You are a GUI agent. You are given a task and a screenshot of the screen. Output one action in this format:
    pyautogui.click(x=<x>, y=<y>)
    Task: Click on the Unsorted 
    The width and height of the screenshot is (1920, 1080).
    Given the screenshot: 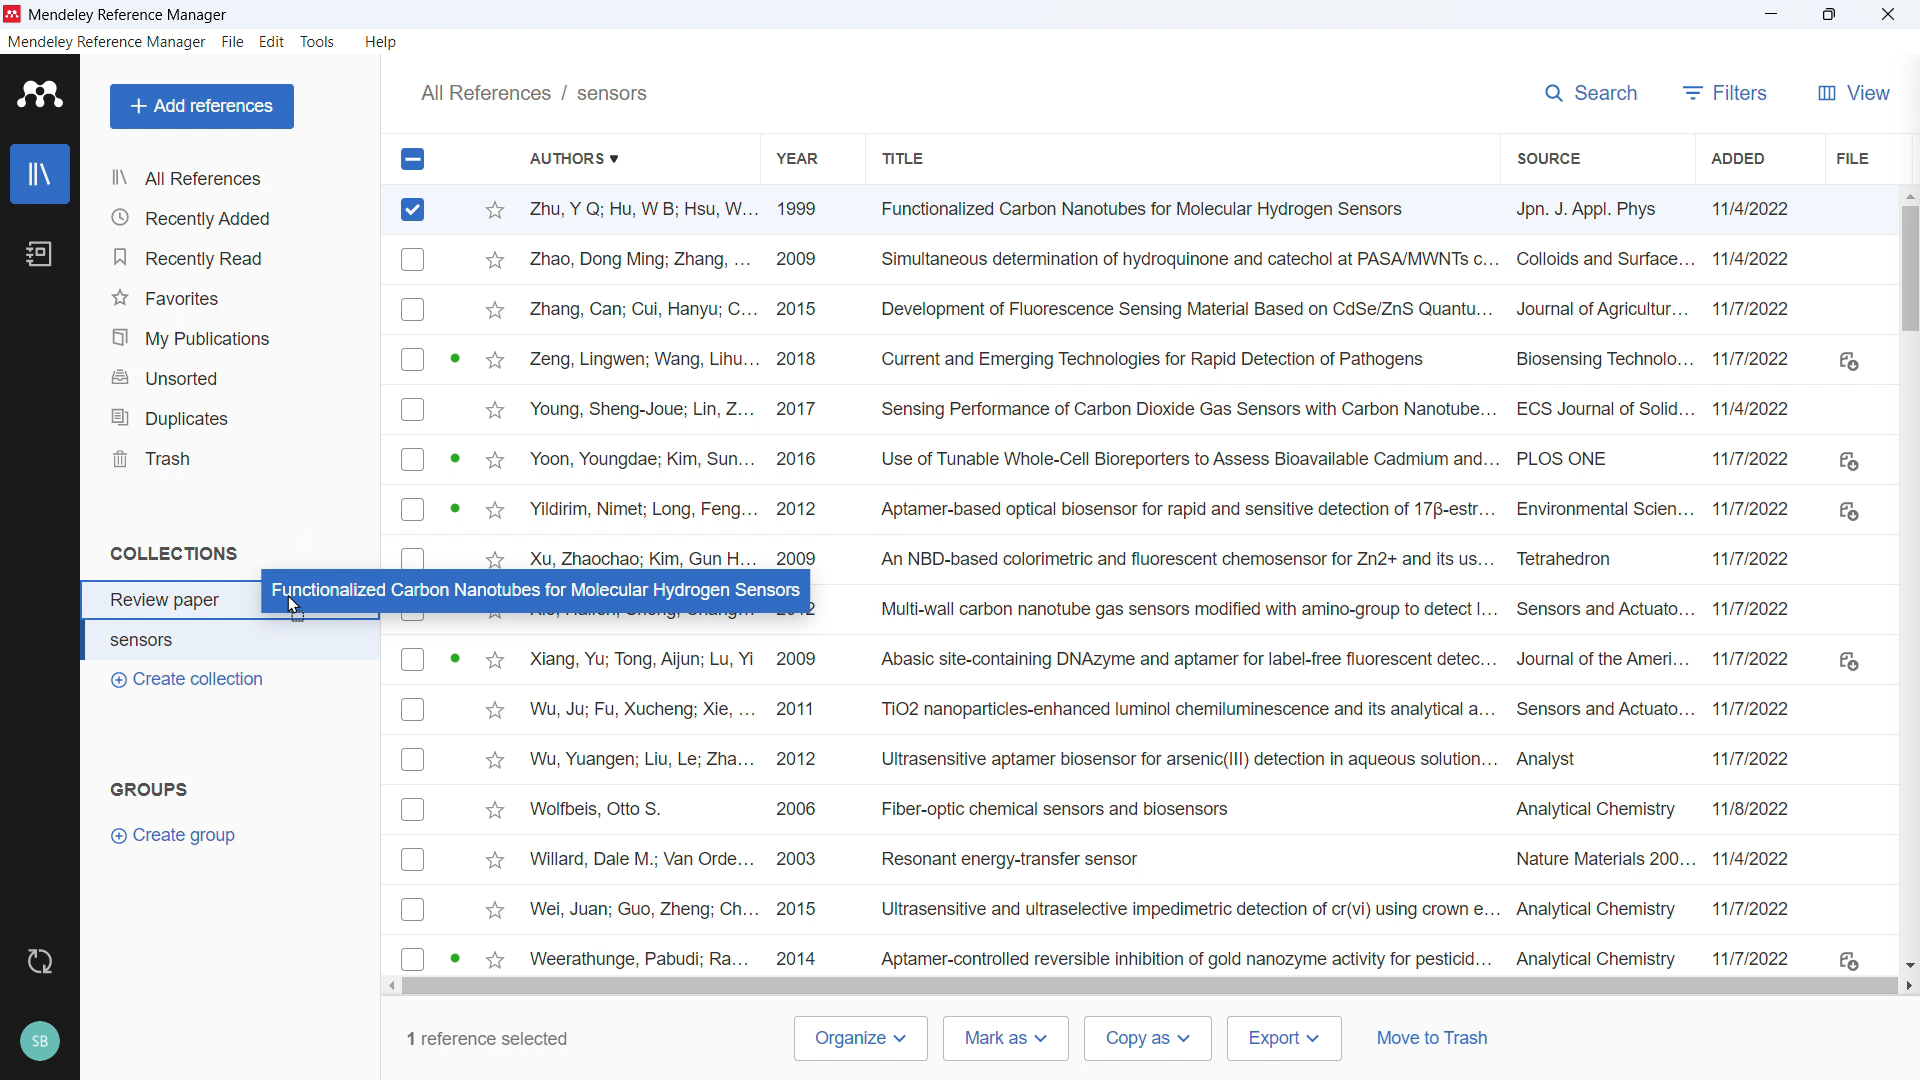 What is the action you would take?
    pyautogui.click(x=235, y=379)
    